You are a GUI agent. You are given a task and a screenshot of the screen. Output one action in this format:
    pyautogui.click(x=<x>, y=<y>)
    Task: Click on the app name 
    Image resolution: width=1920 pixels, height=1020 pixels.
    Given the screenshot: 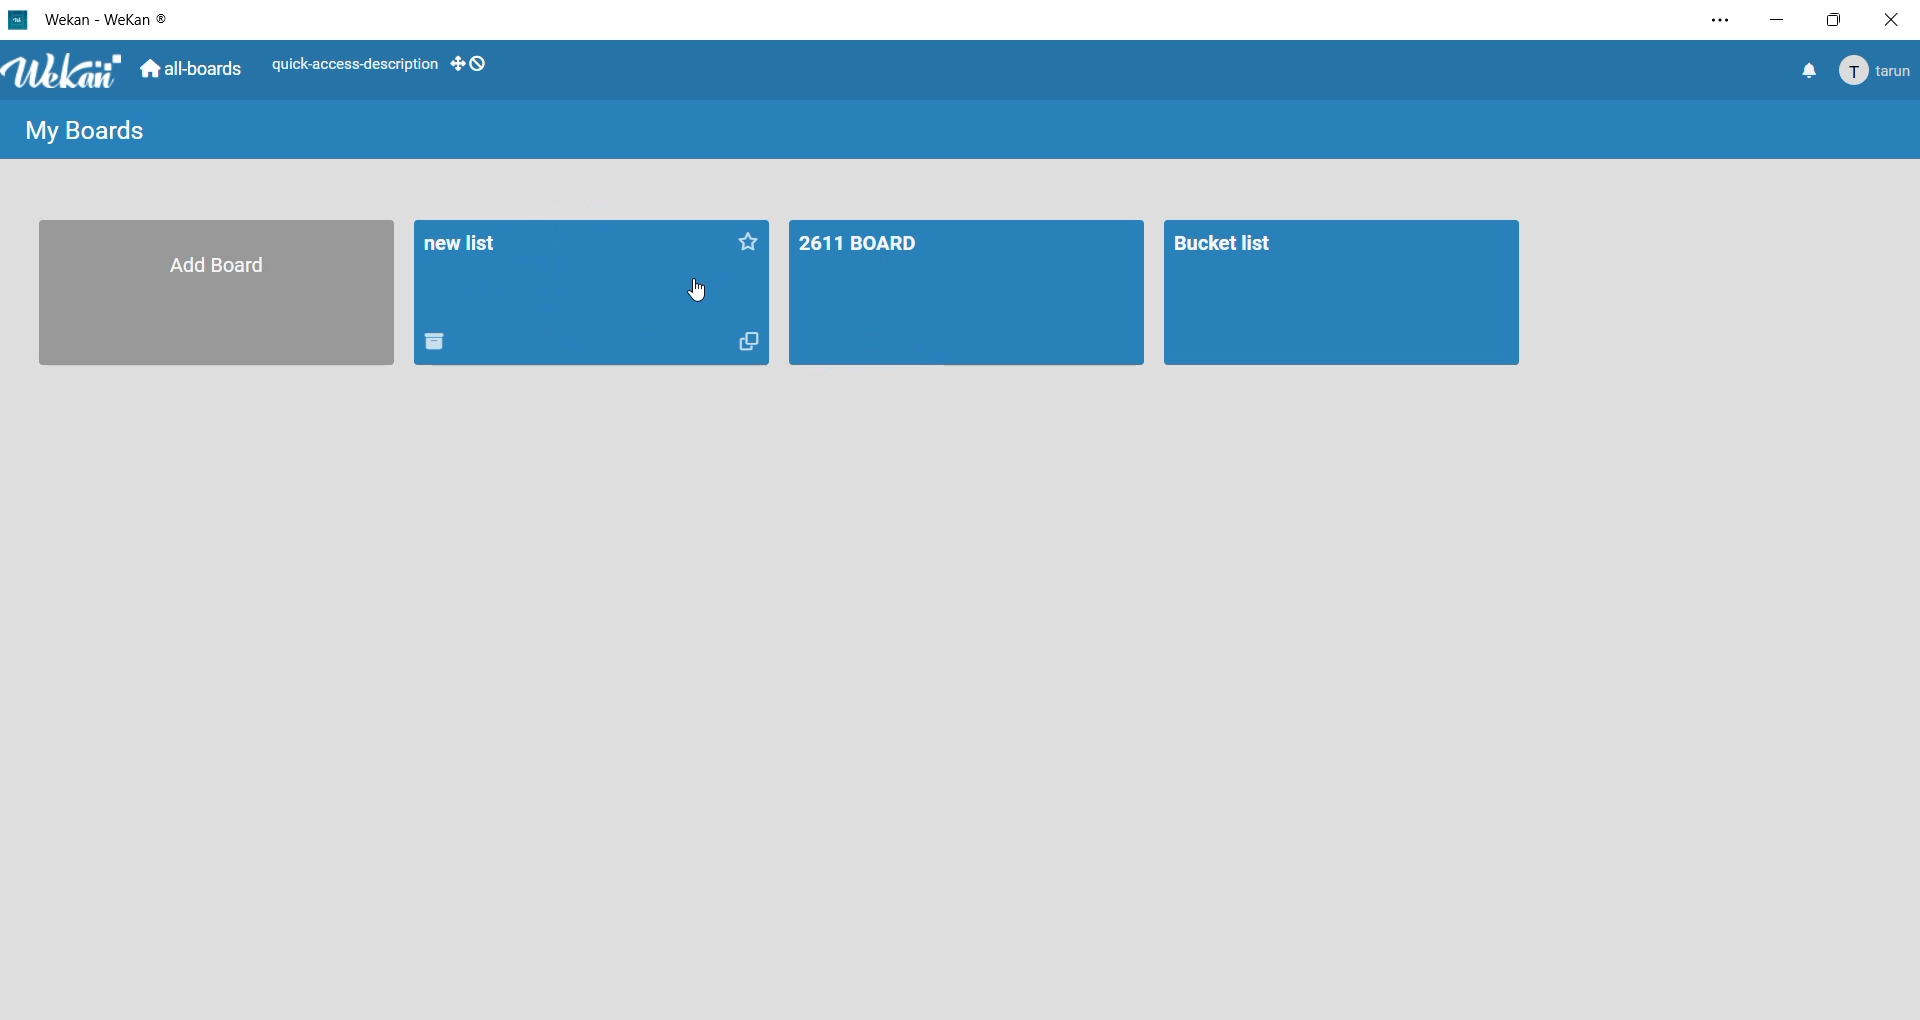 What is the action you would take?
    pyautogui.click(x=109, y=17)
    